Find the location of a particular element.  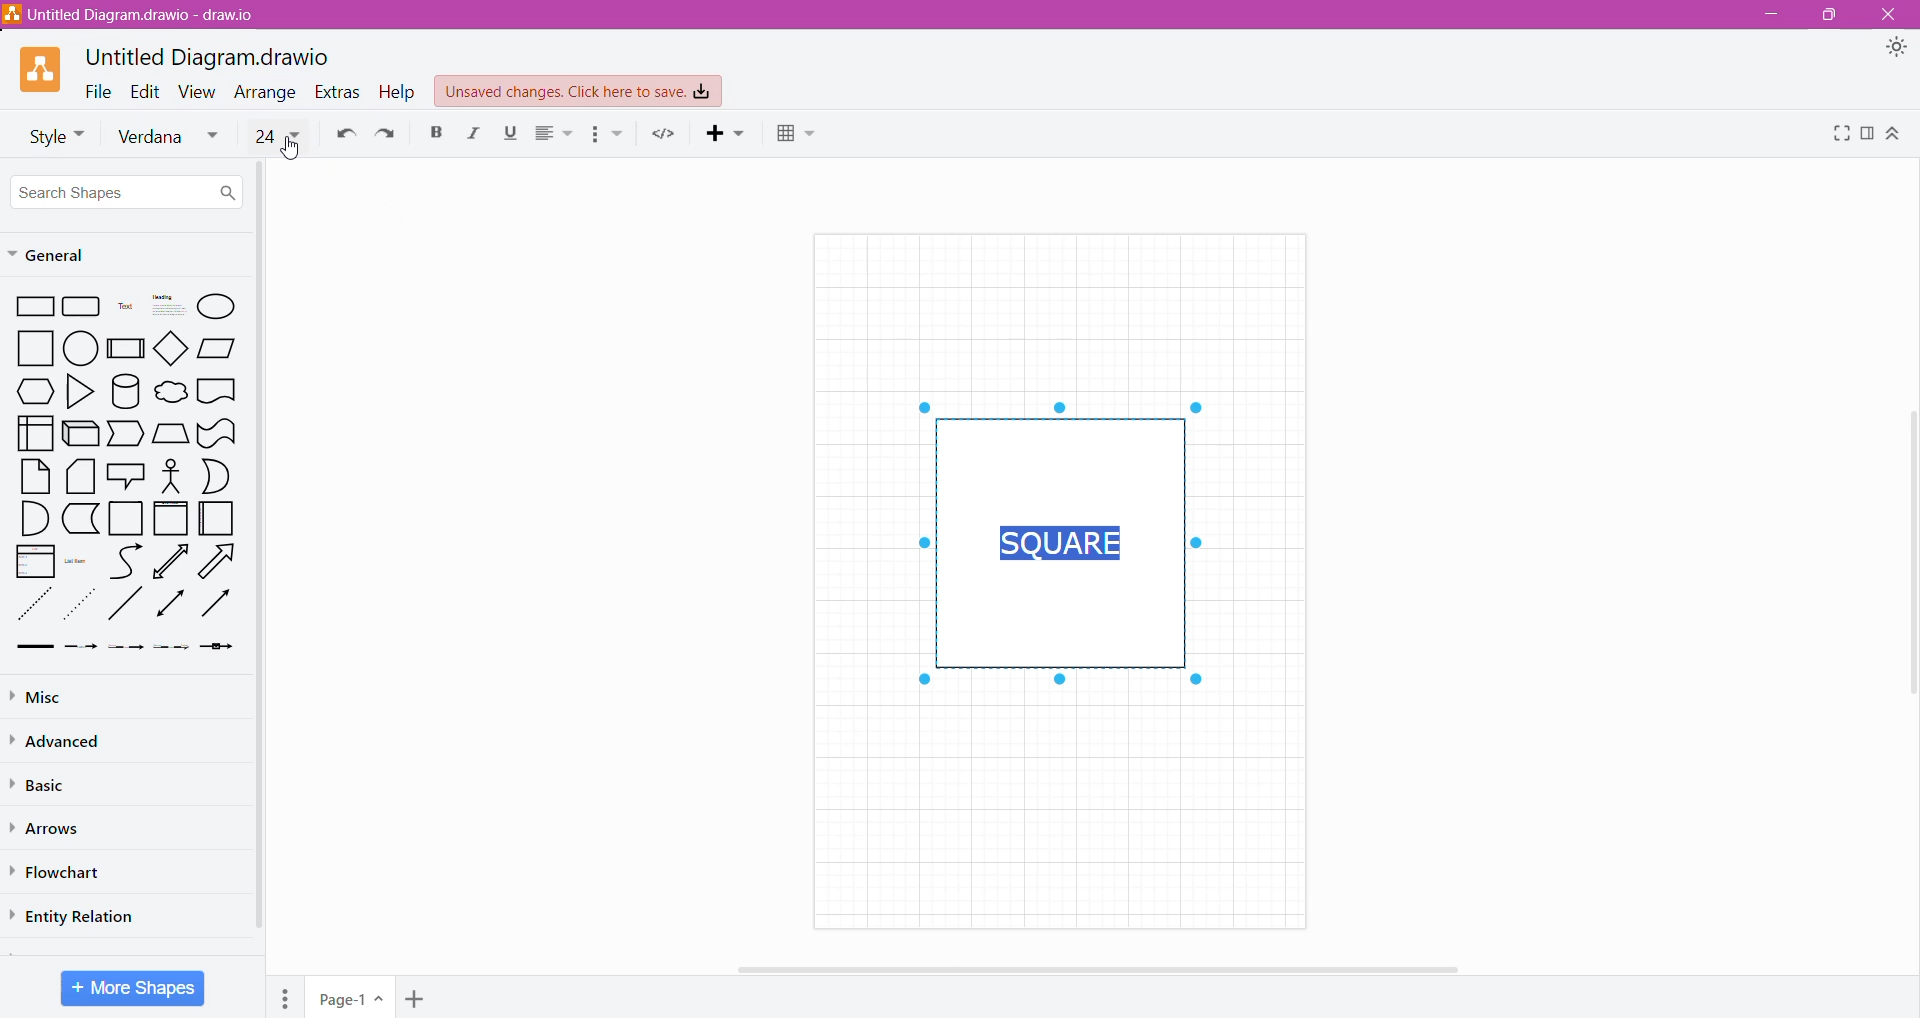

diamond is located at coordinates (173, 349).